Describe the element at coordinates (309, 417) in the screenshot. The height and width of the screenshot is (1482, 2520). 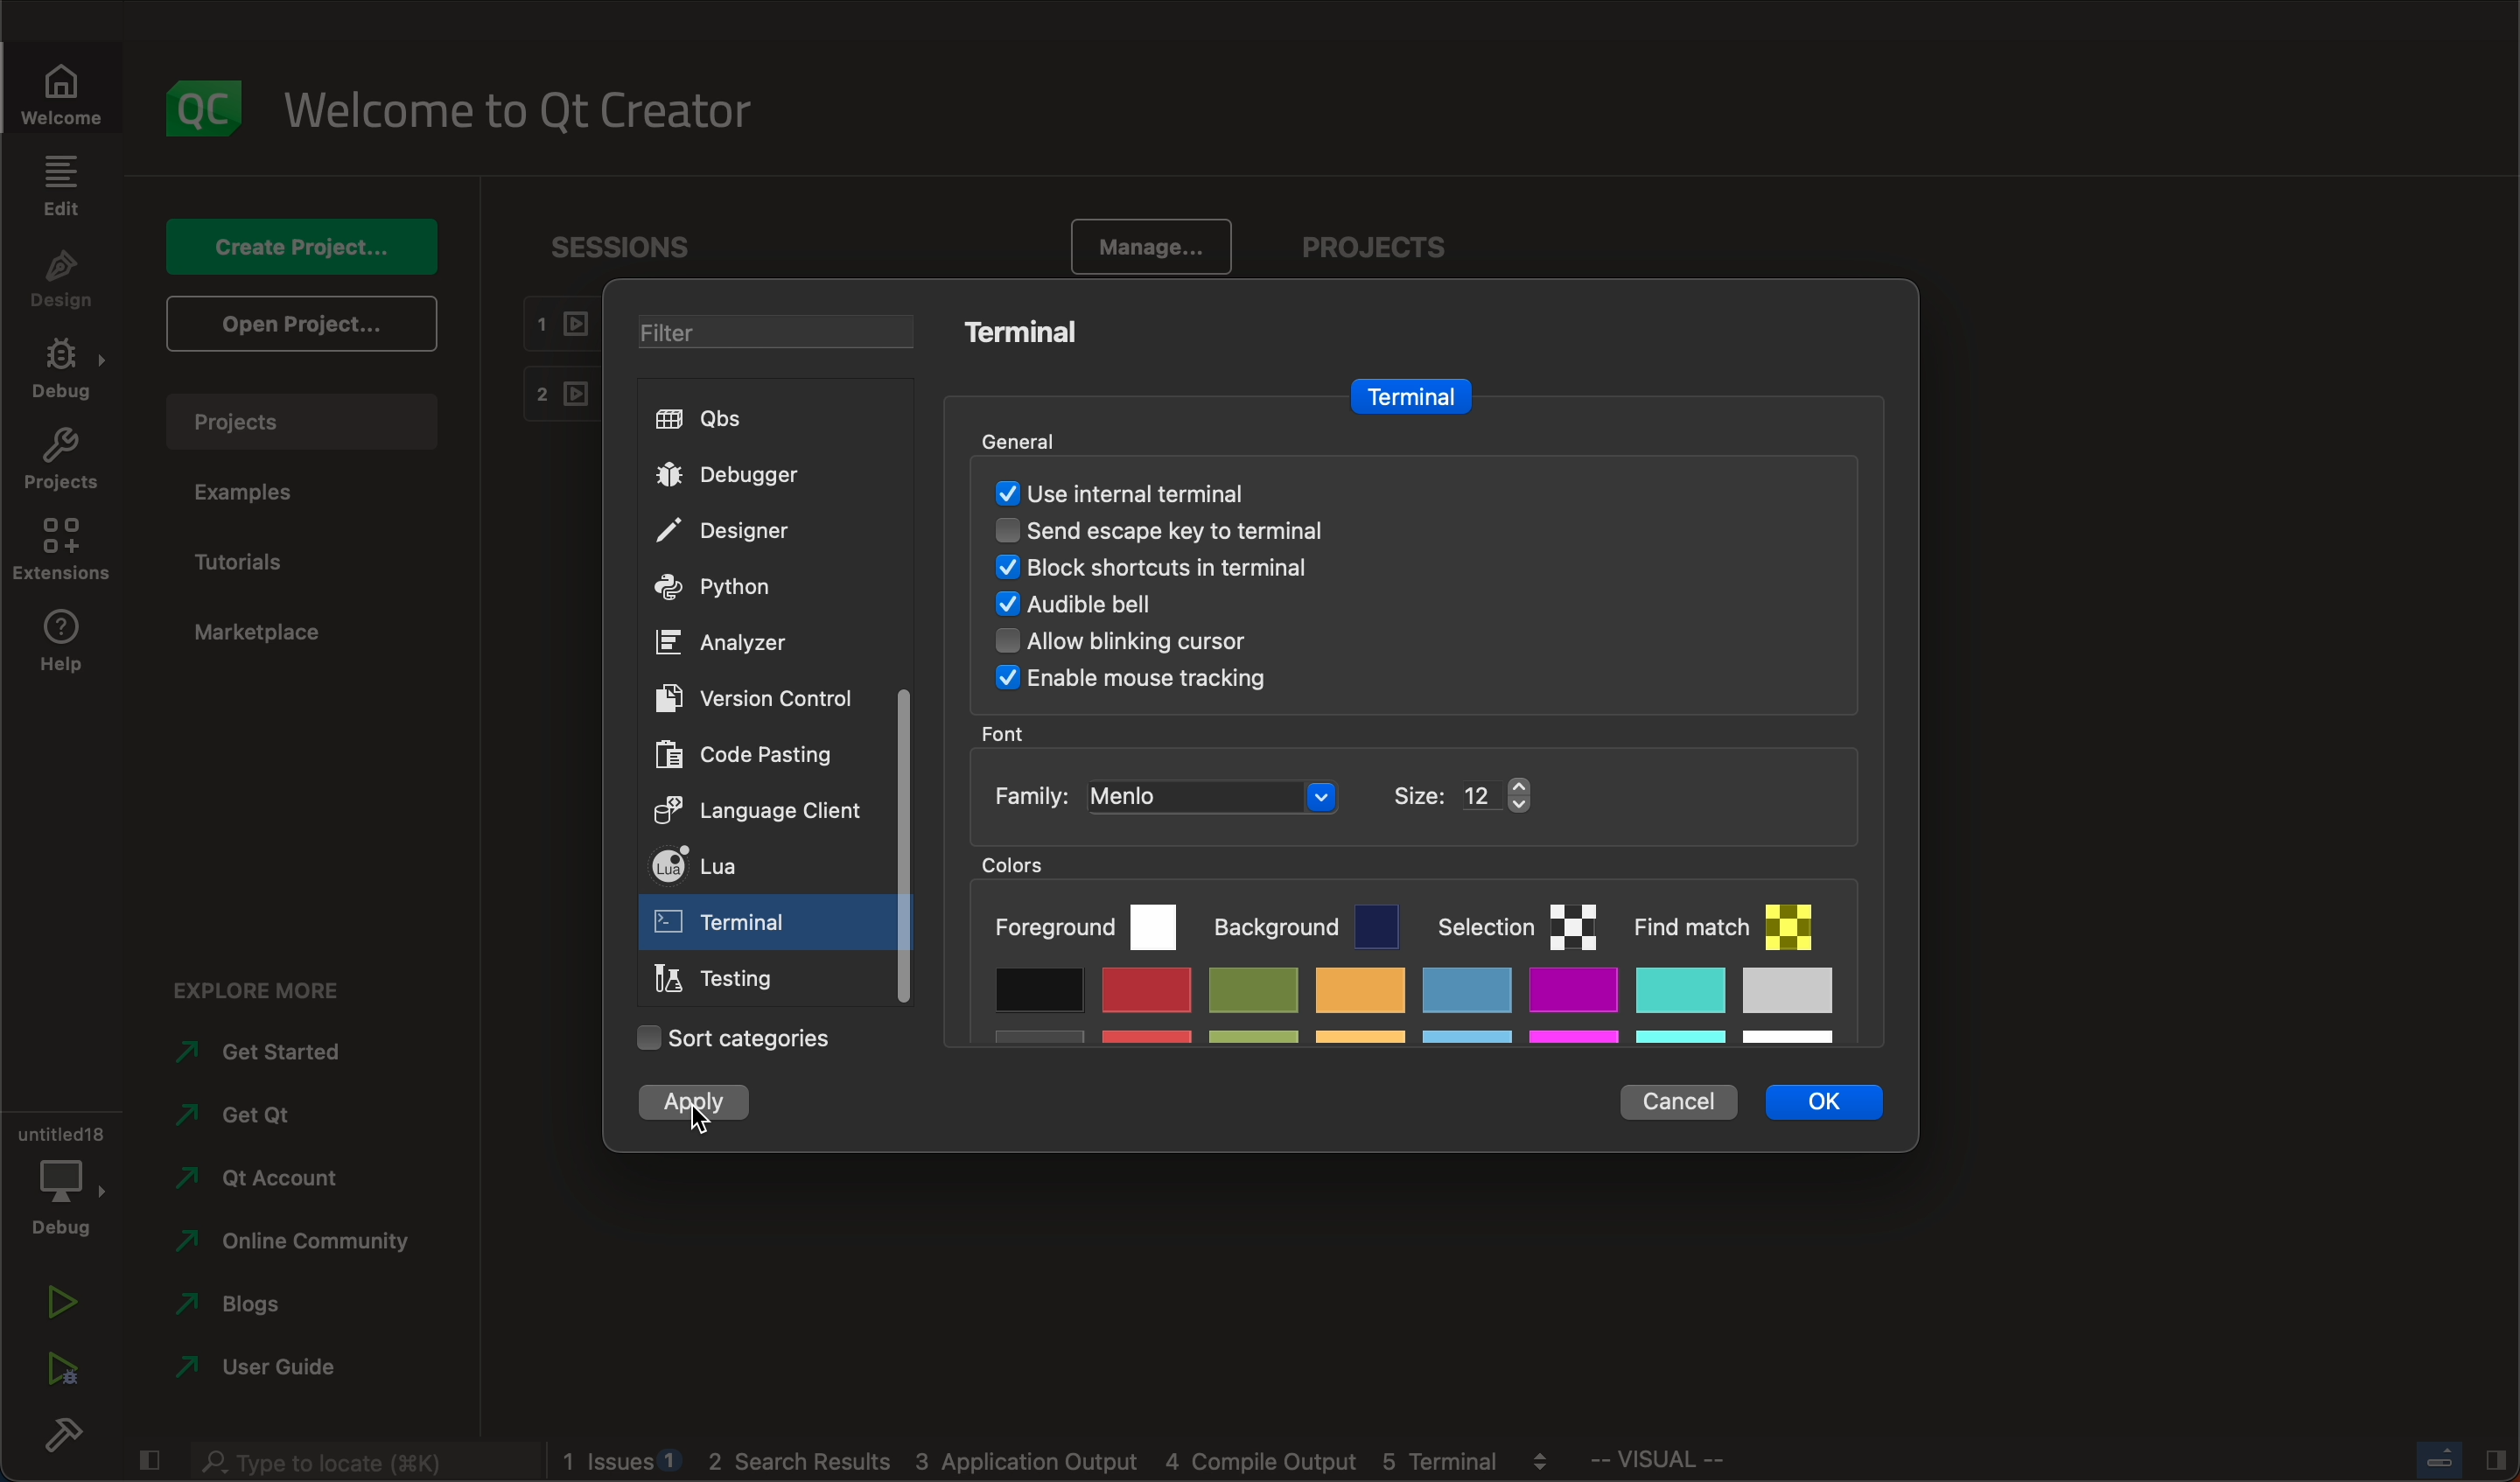
I see `projects` at that location.